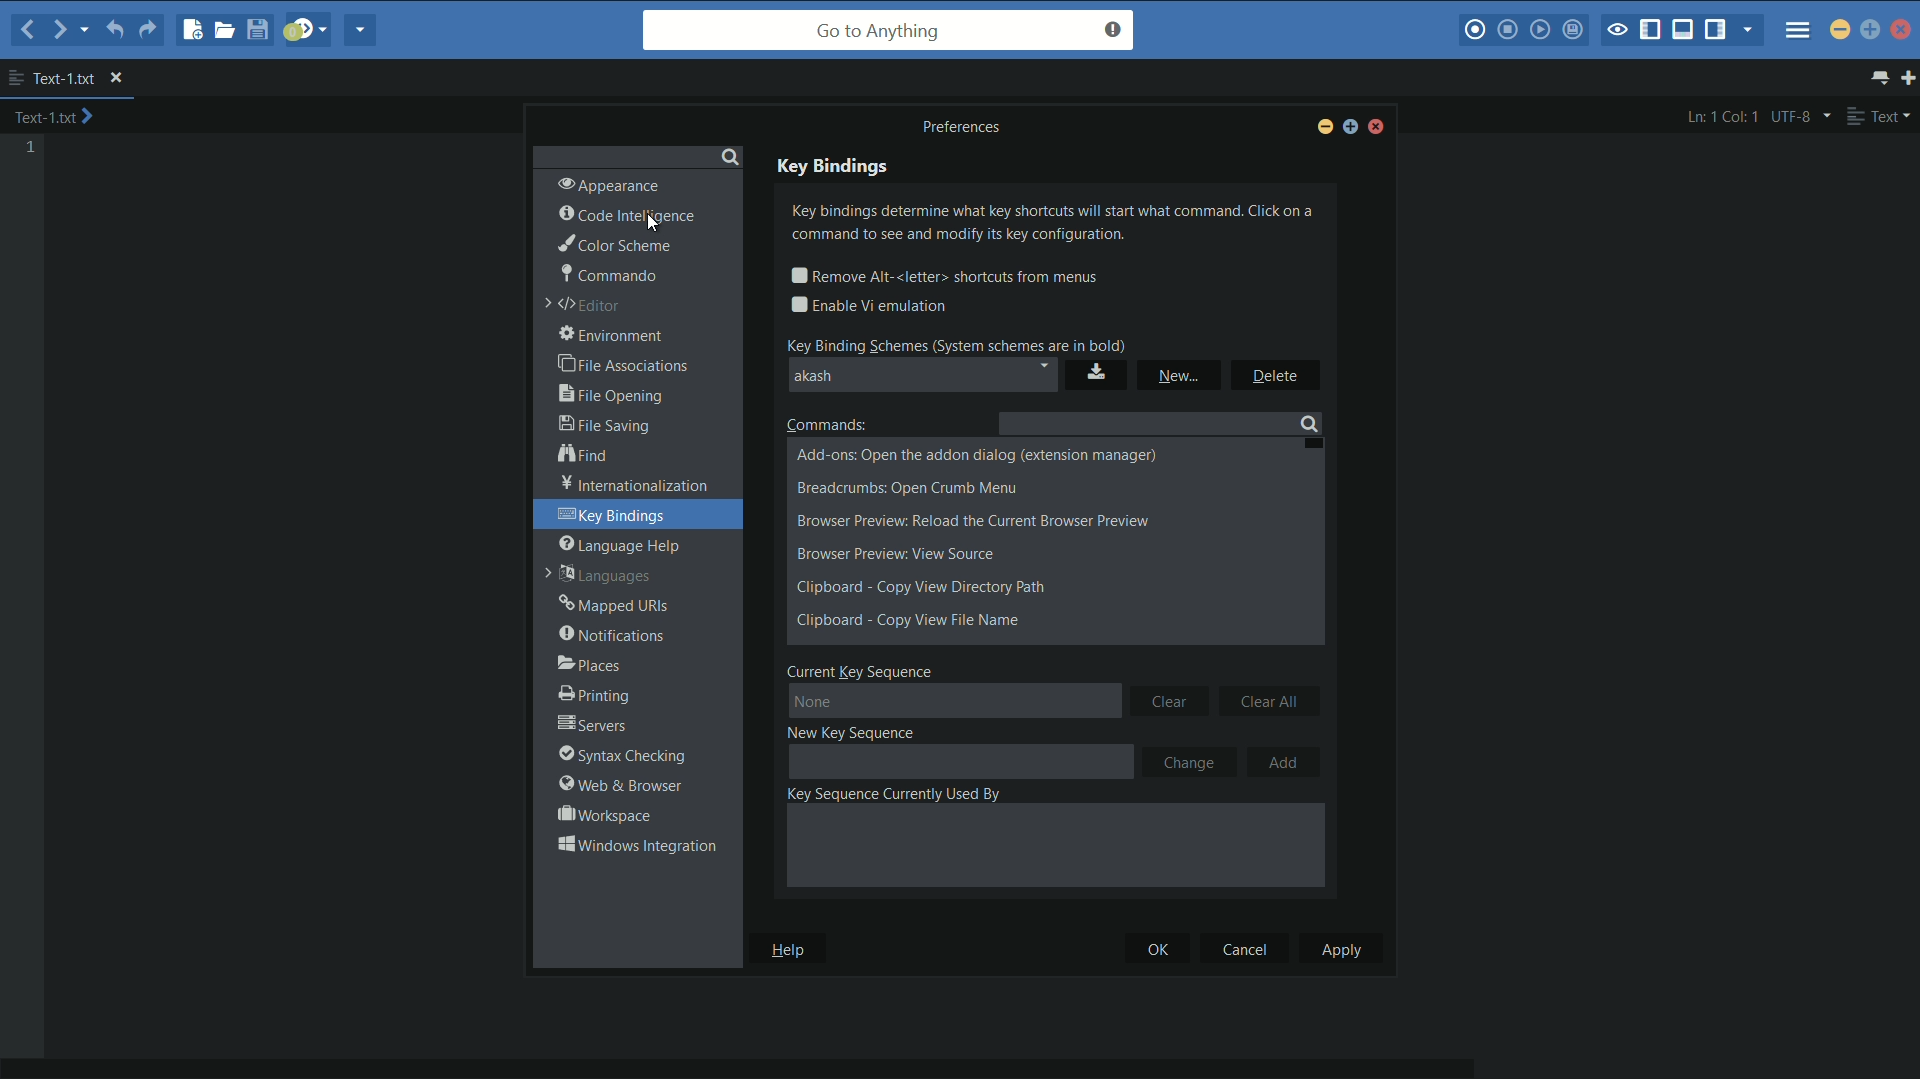 This screenshot has height=1080, width=1920. I want to click on none, so click(955, 703).